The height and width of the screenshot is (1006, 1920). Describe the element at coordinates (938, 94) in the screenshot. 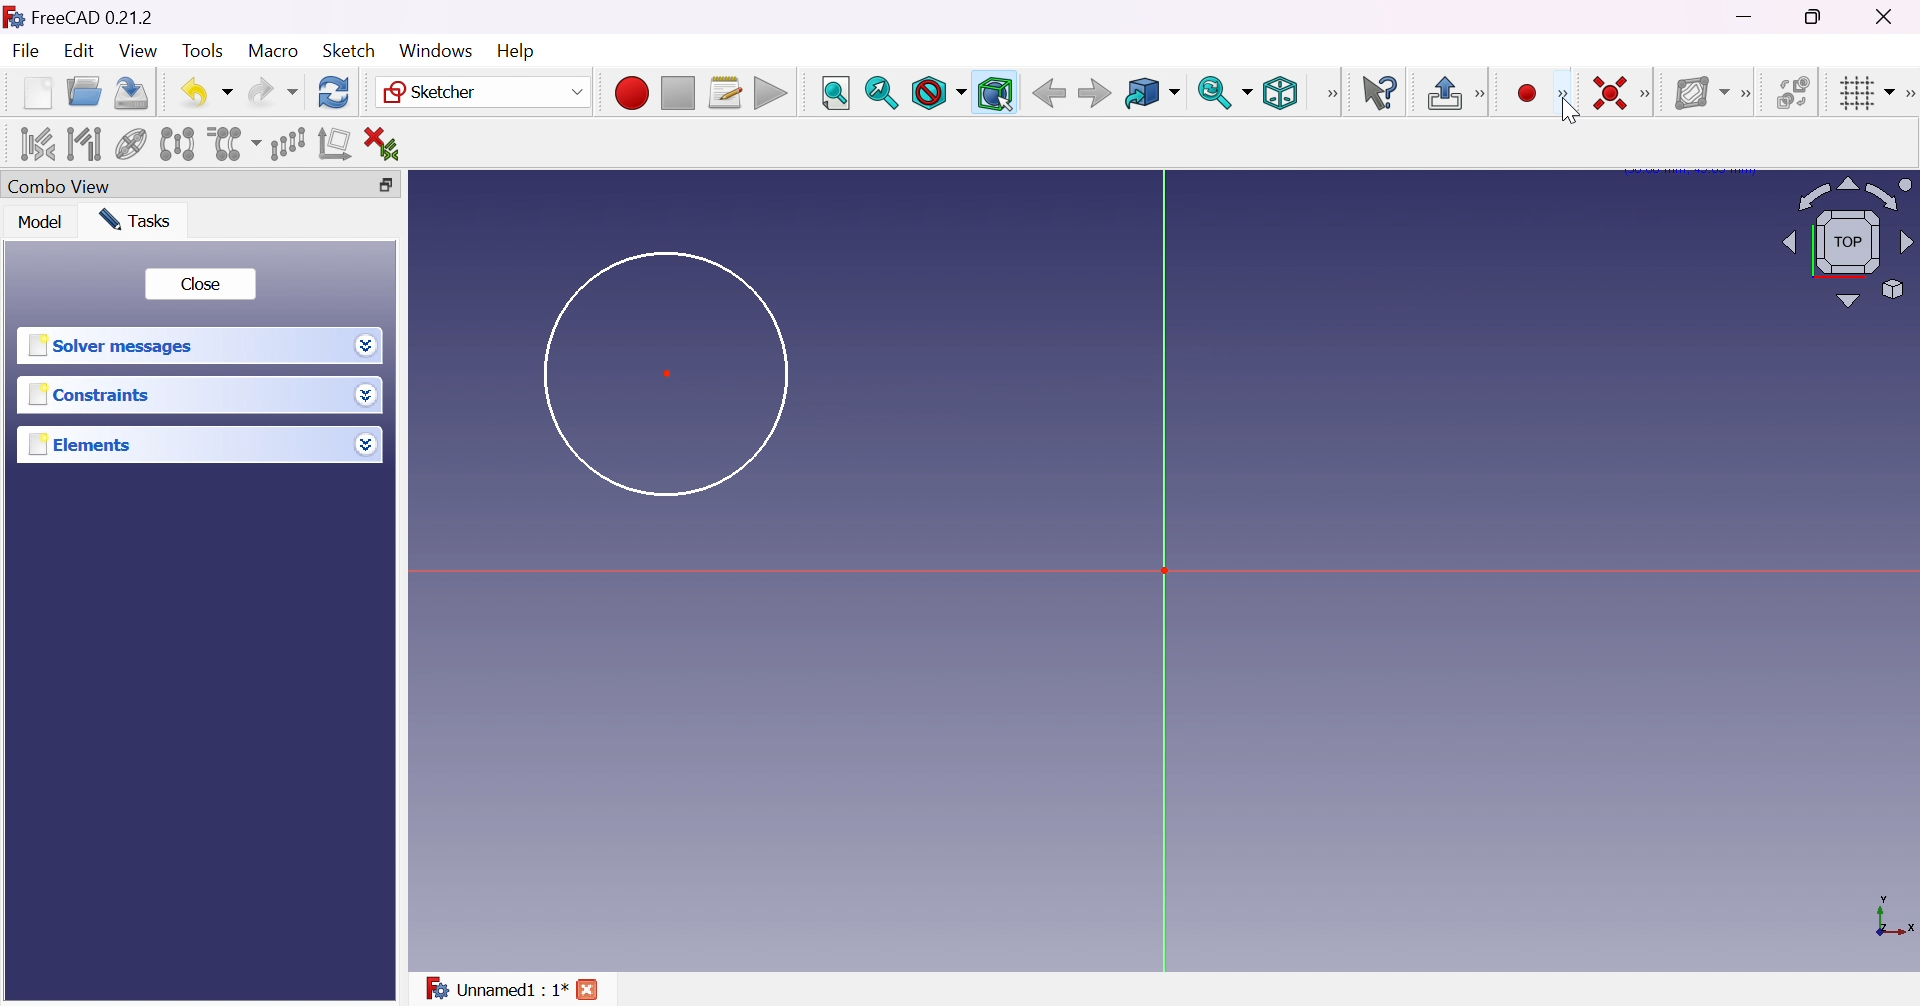

I see `Draw style` at that location.